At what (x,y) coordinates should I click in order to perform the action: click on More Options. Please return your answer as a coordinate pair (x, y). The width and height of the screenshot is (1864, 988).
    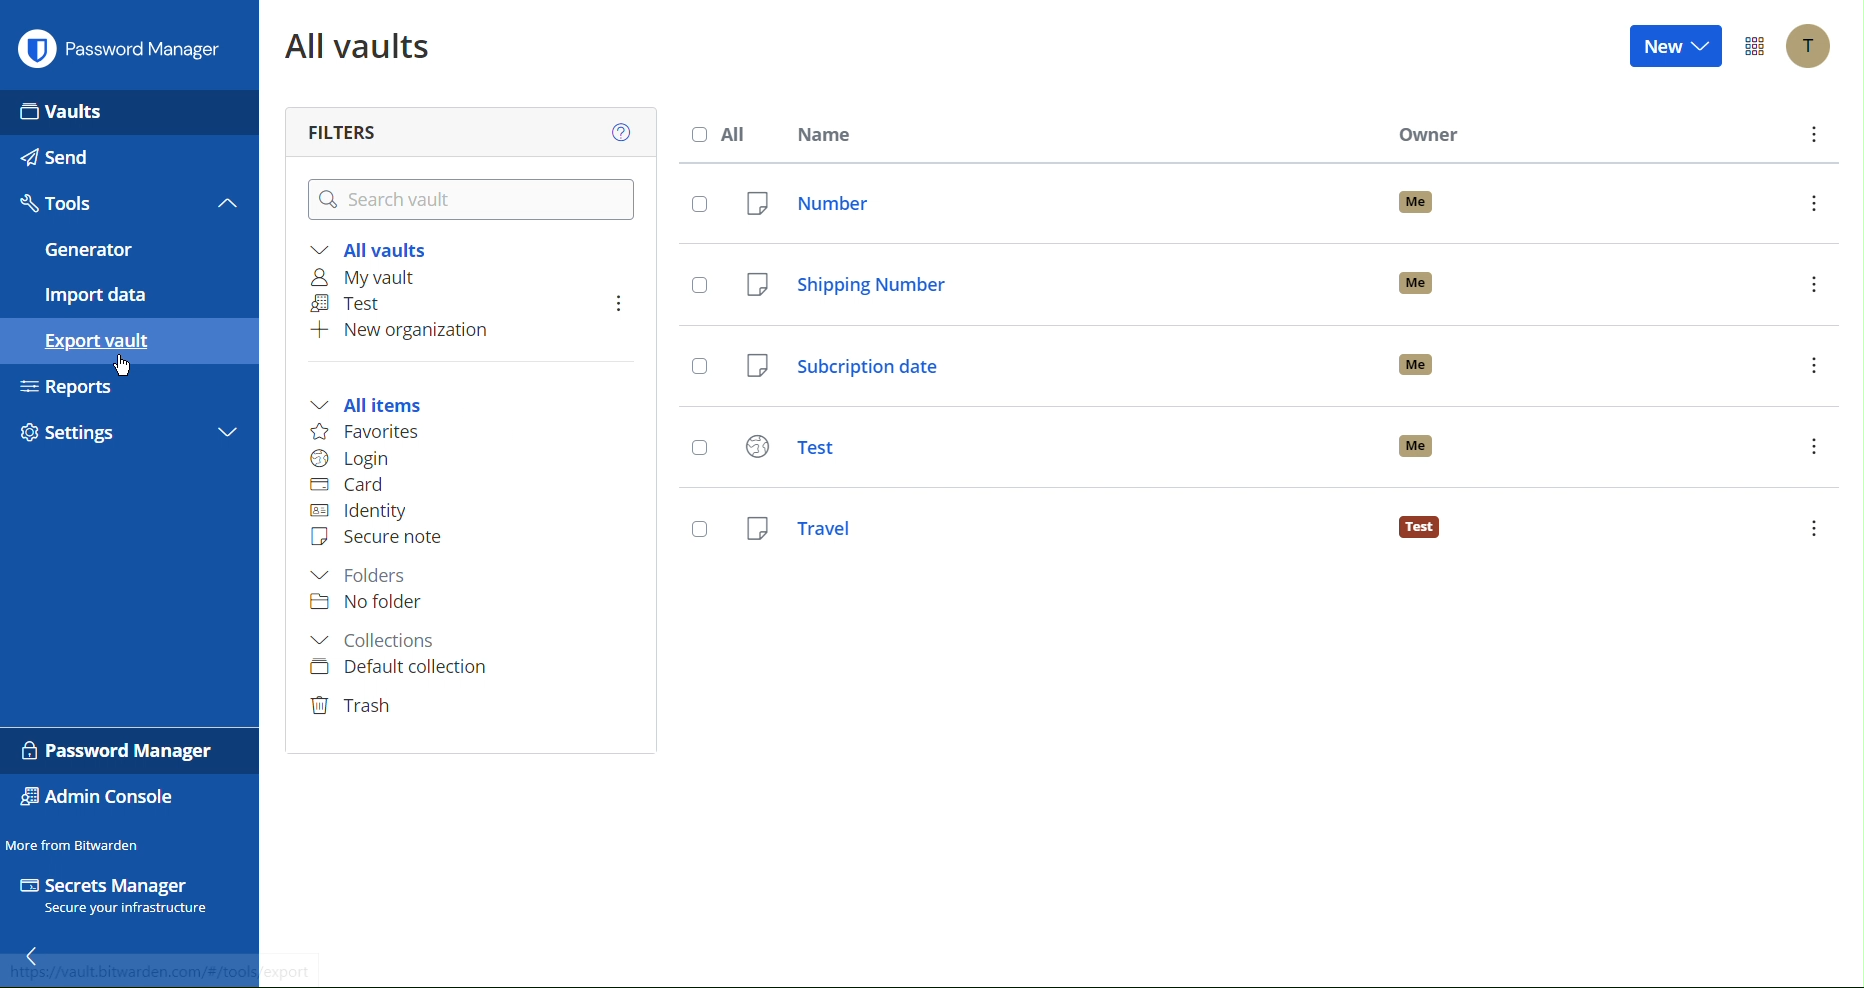
    Looking at the image, I should click on (1753, 47).